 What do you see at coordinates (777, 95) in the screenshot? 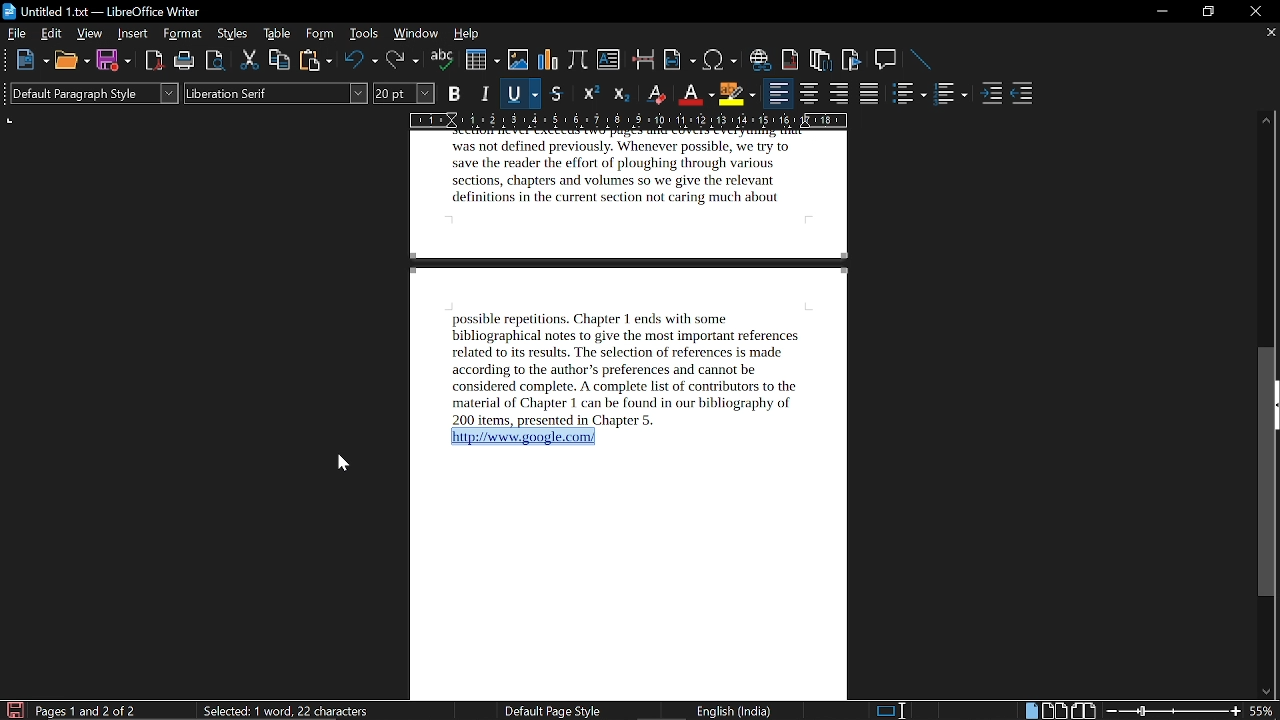
I see `align left` at bounding box center [777, 95].